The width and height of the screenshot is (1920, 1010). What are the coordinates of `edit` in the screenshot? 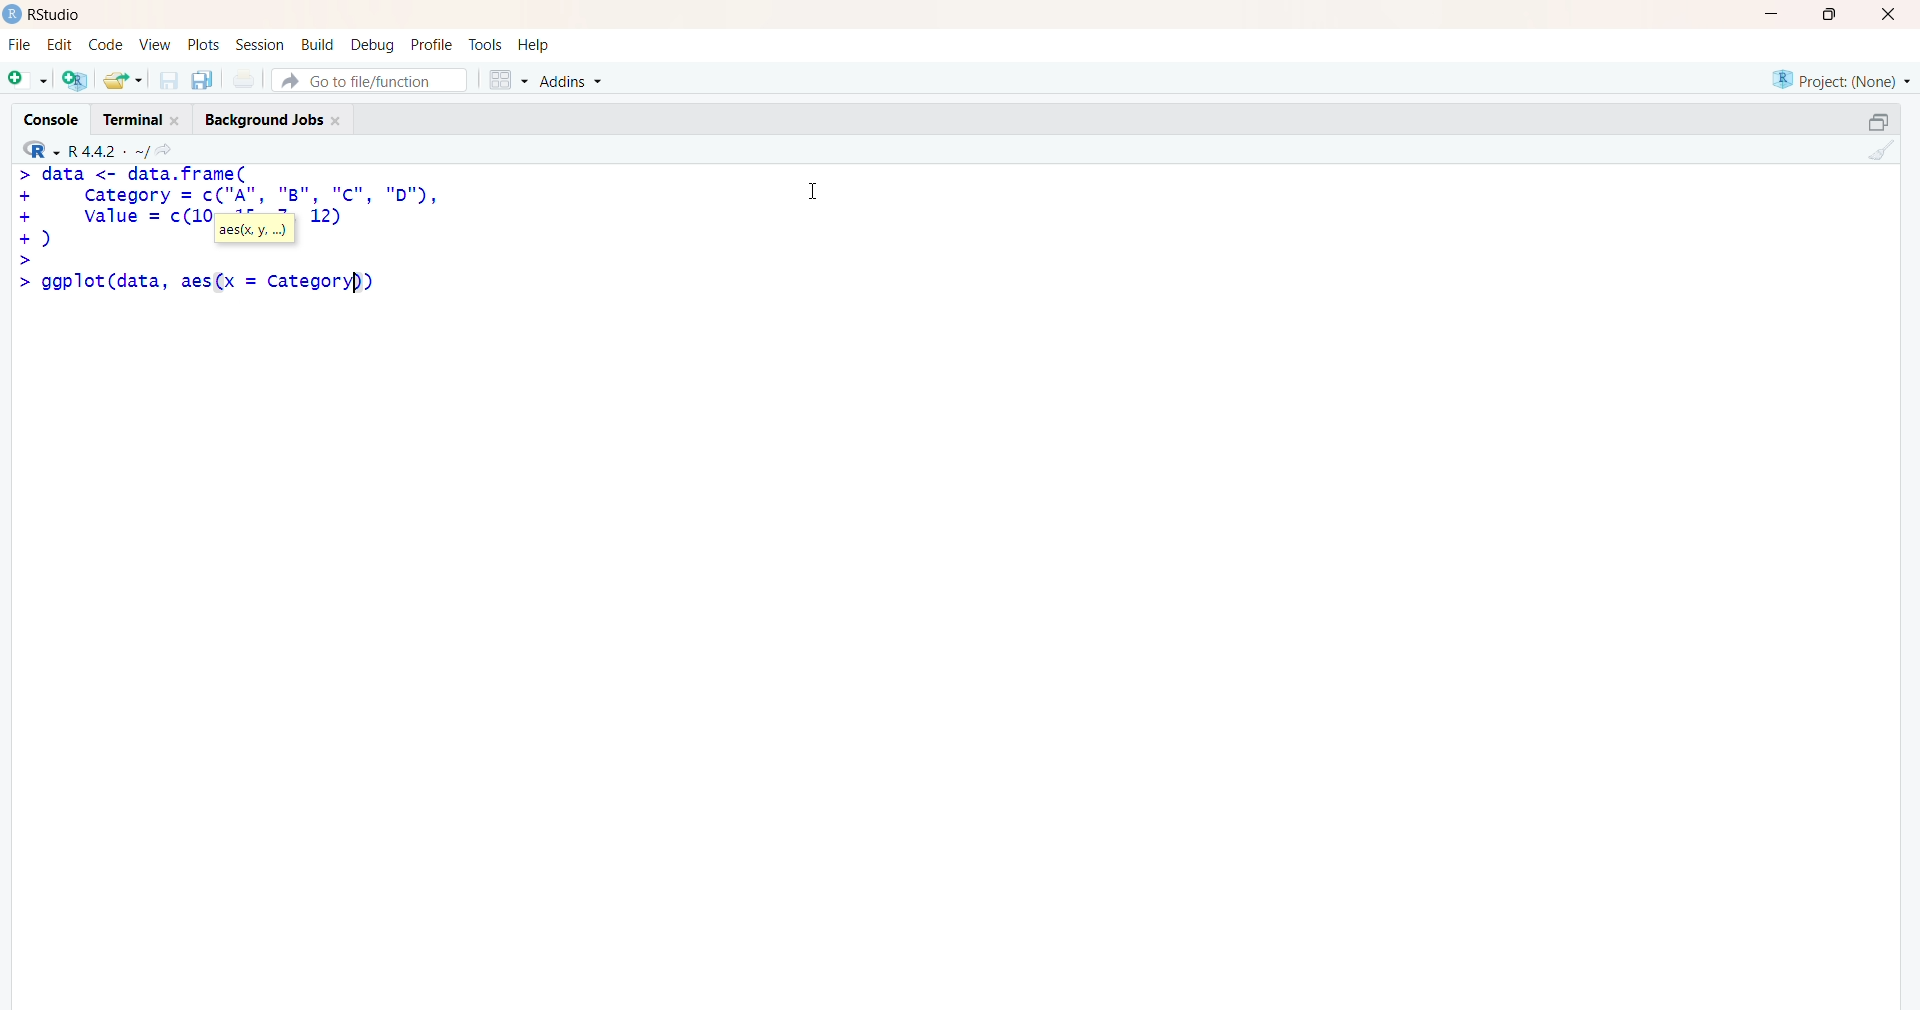 It's located at (60, 45).